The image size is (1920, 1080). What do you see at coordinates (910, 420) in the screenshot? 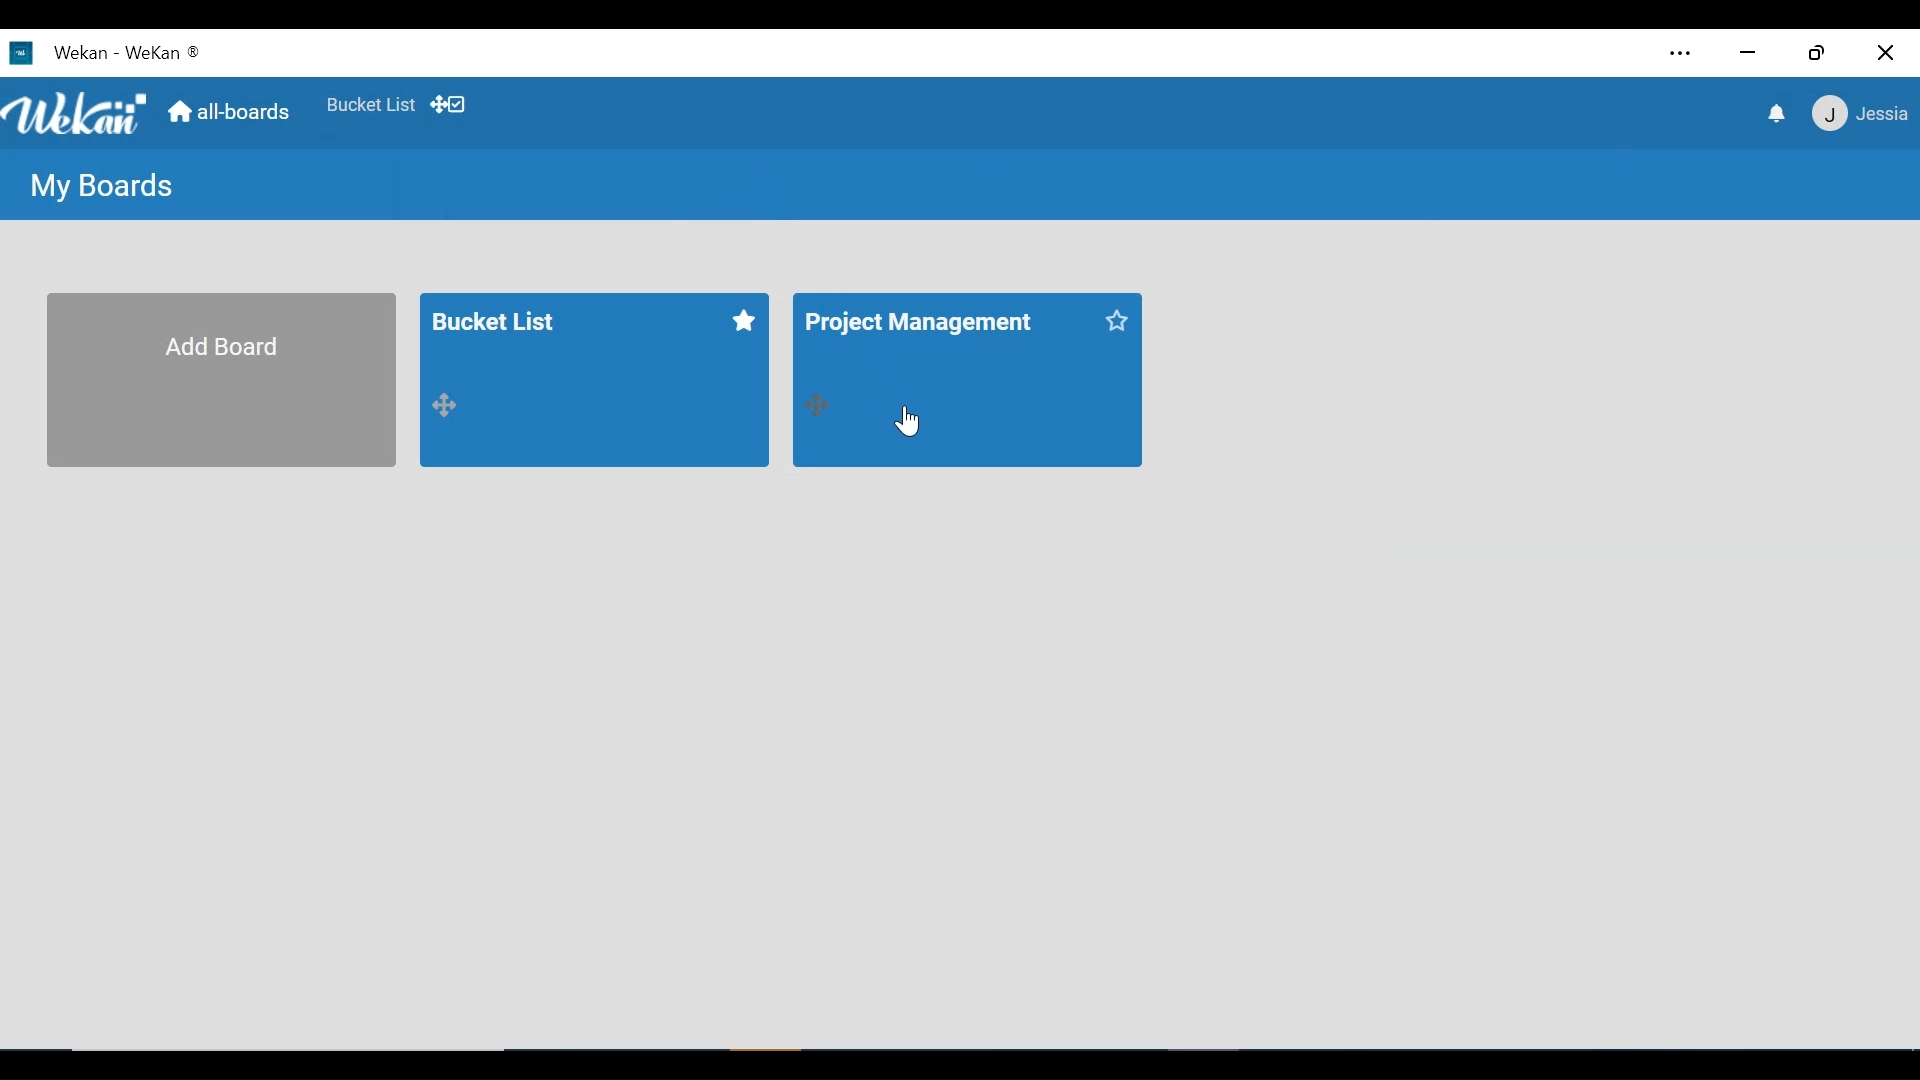
I see `Cursor` at bounding box center [910, 420].